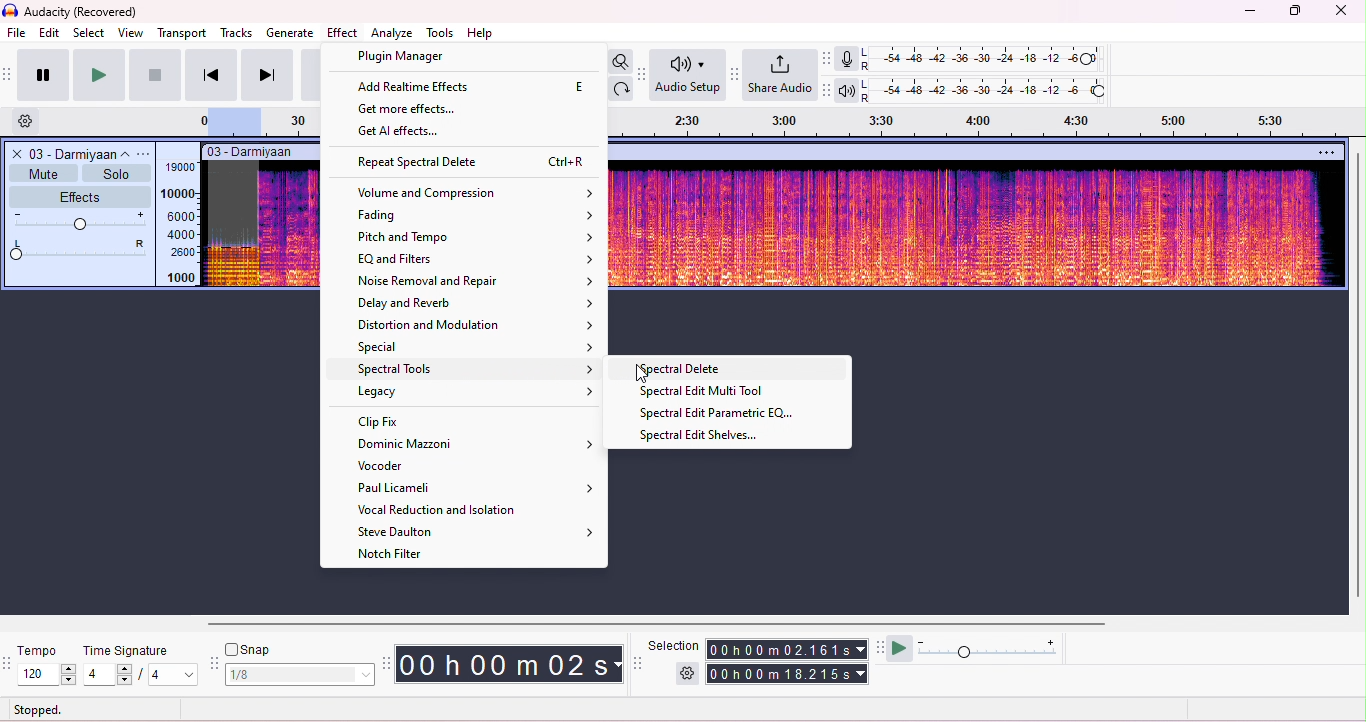  Describe the element at coordinates (441, 509) in the screenshot. I see `vocal reduction and isolation` at that location.